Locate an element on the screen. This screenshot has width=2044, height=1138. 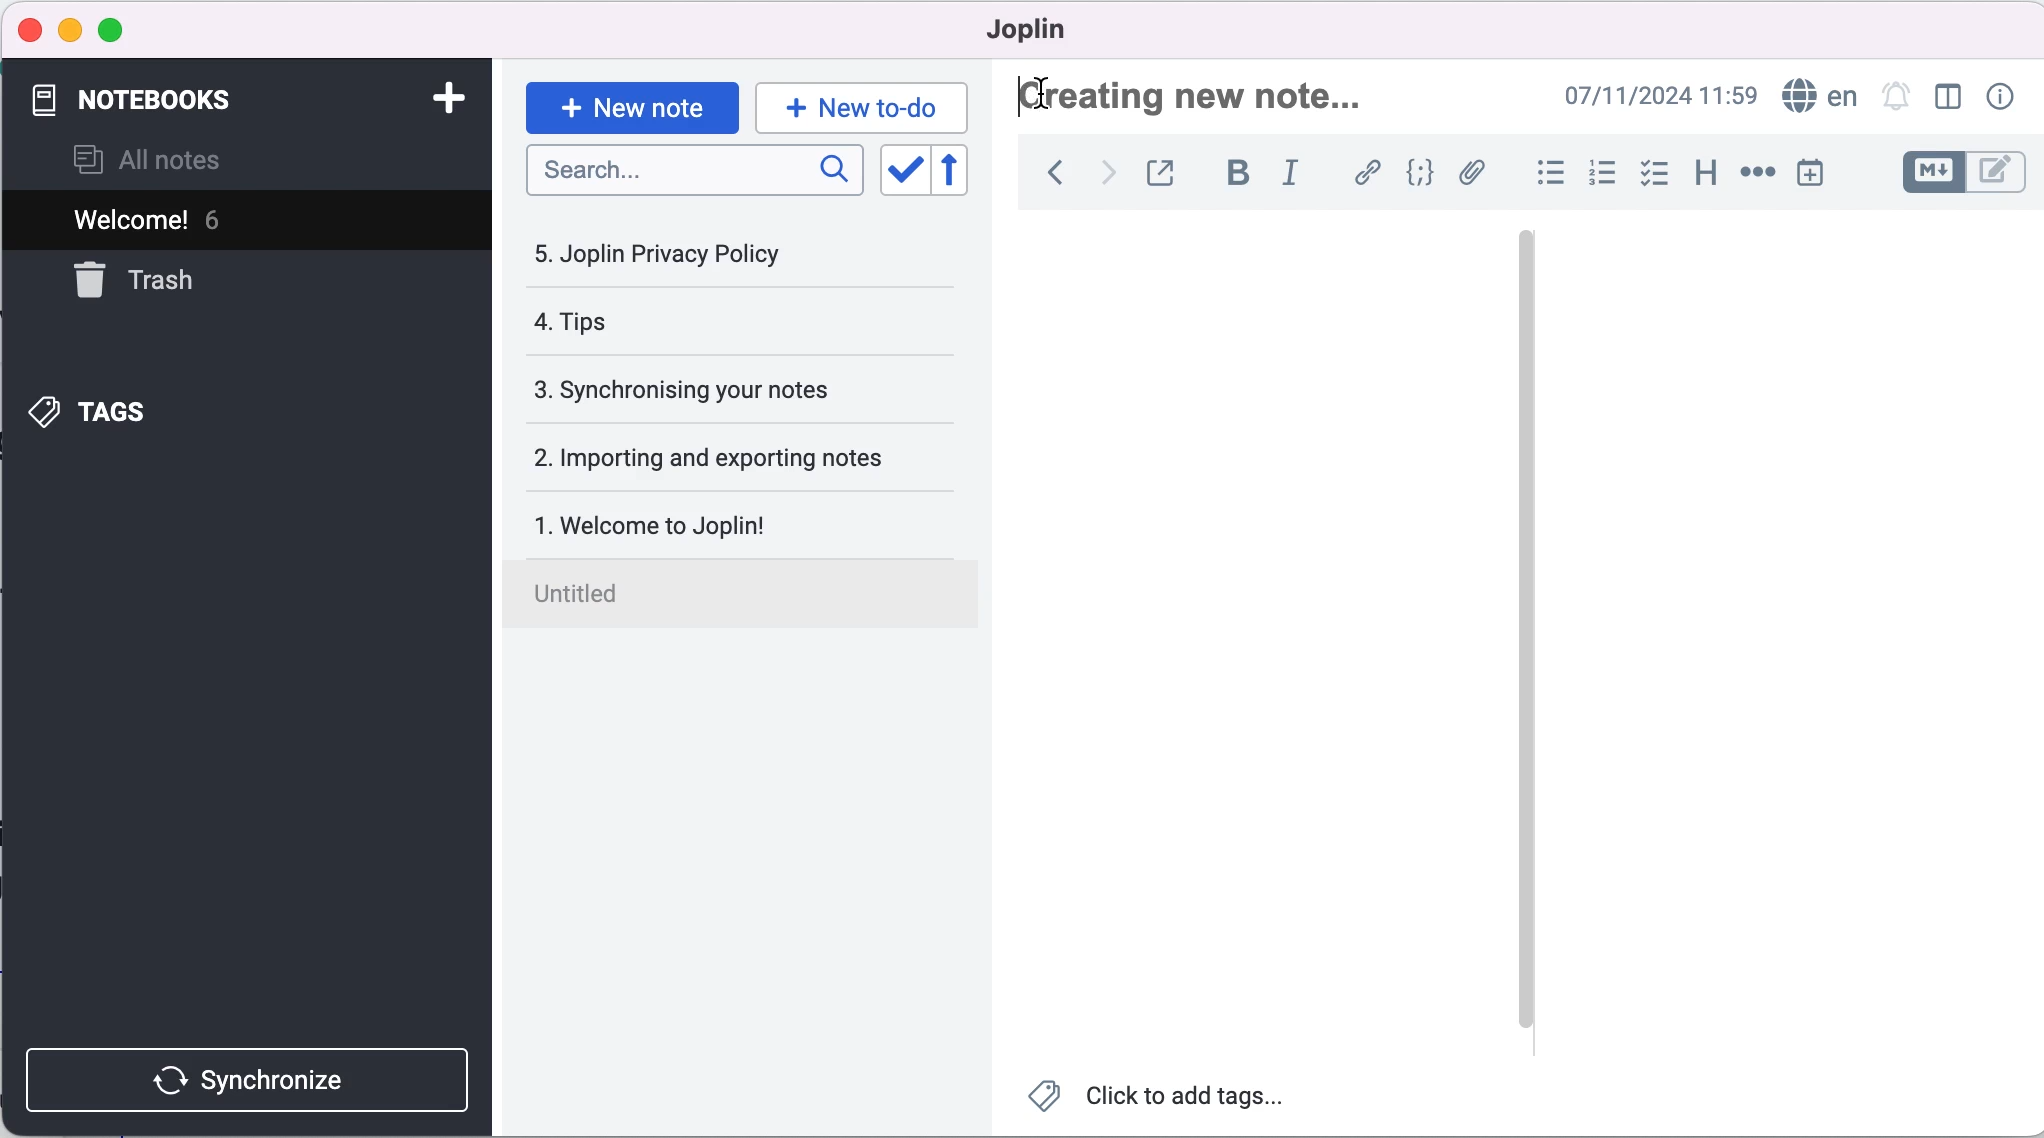
search bar is located at coordinates (691, 172).